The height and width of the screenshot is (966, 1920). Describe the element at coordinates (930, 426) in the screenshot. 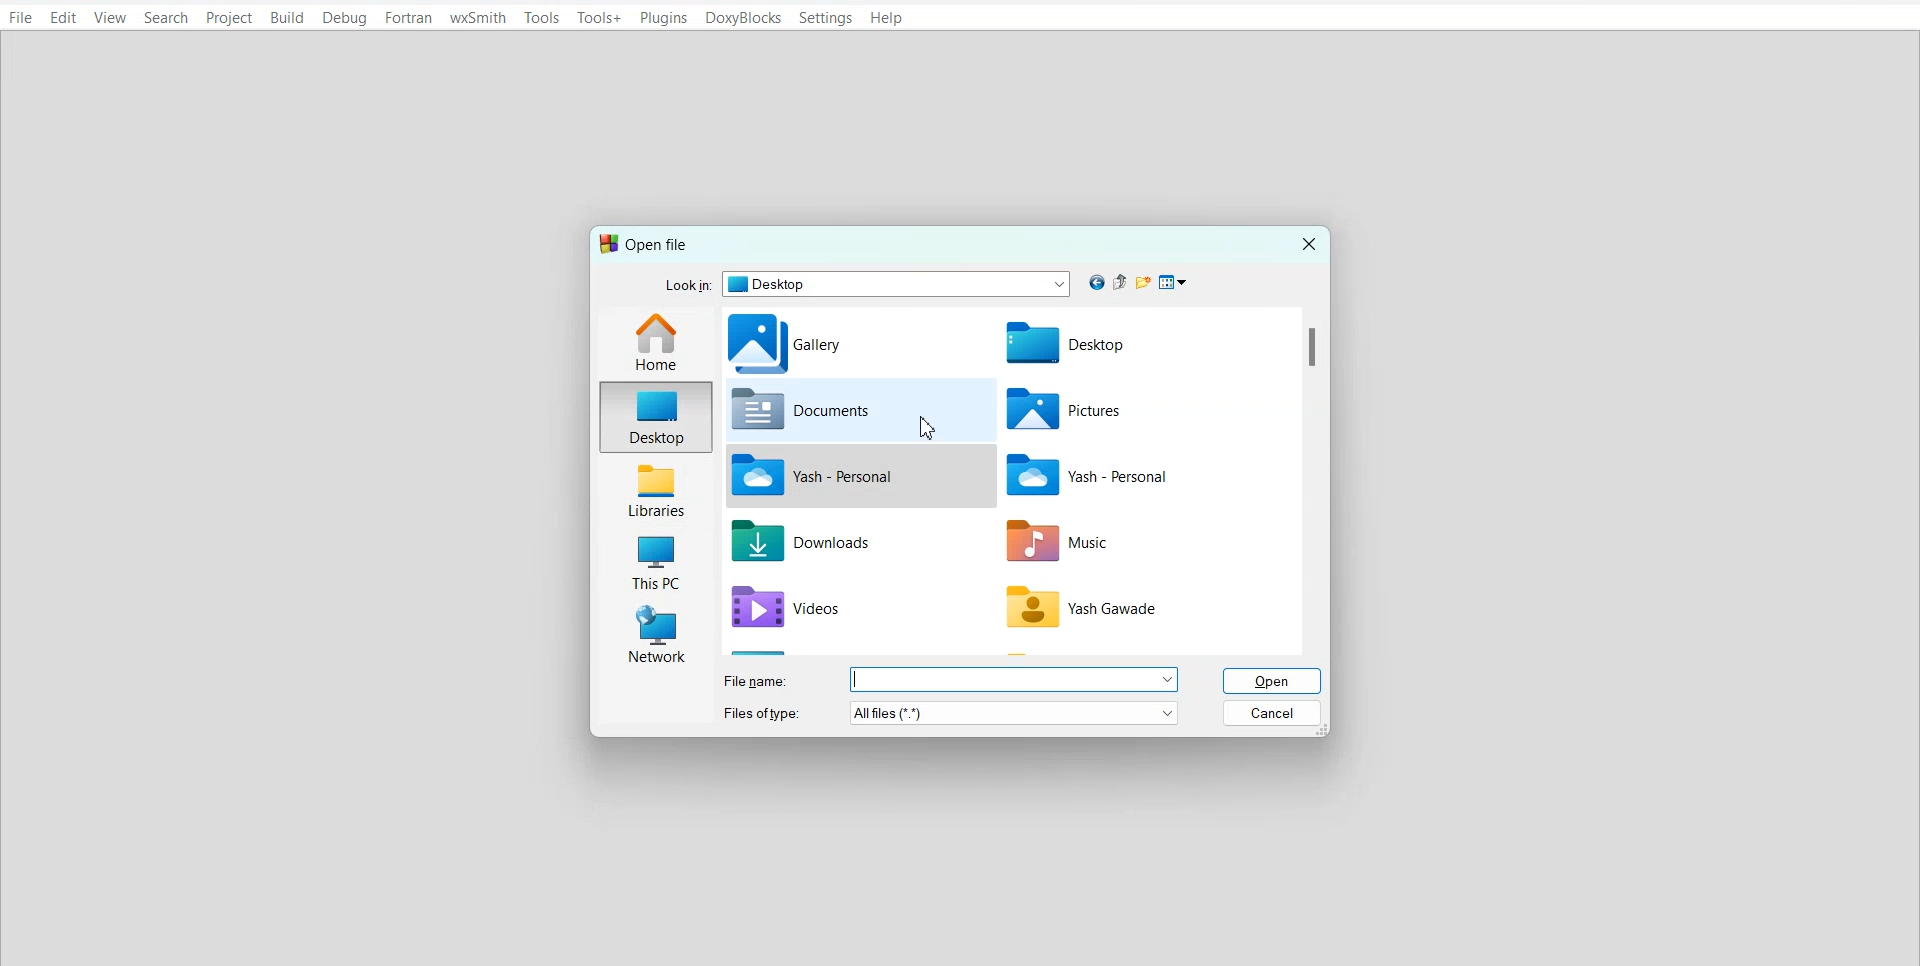

I see `cursor` at that location.